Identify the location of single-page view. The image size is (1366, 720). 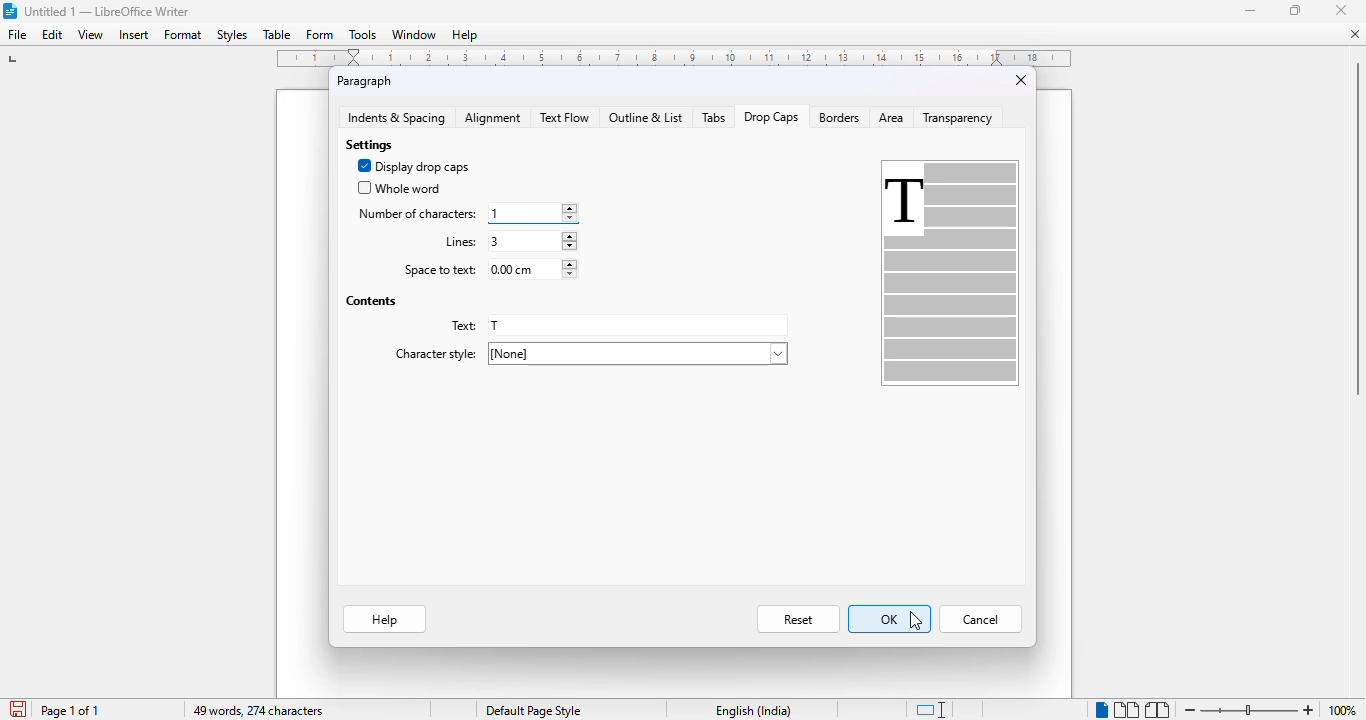
(1100, 710).